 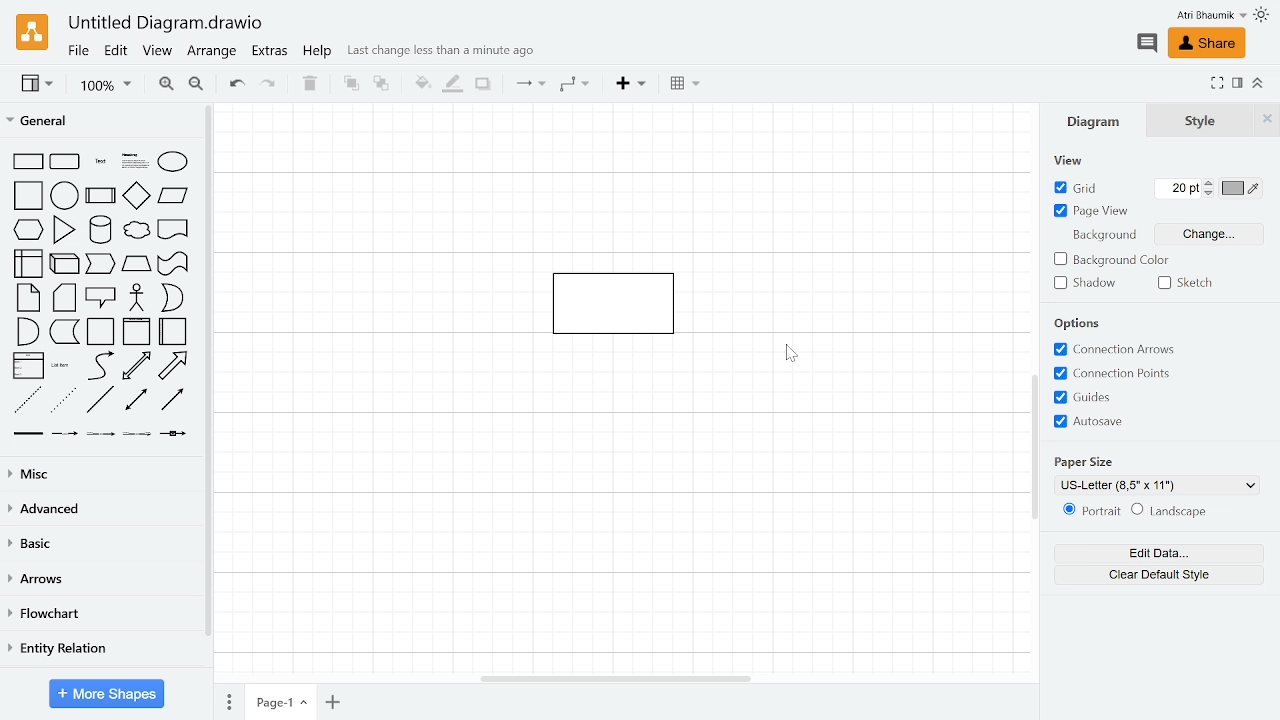 What do you see at coordinates (1128, 398) in the screenshot?
I see `Grids` at bounding box center [1128, 398].